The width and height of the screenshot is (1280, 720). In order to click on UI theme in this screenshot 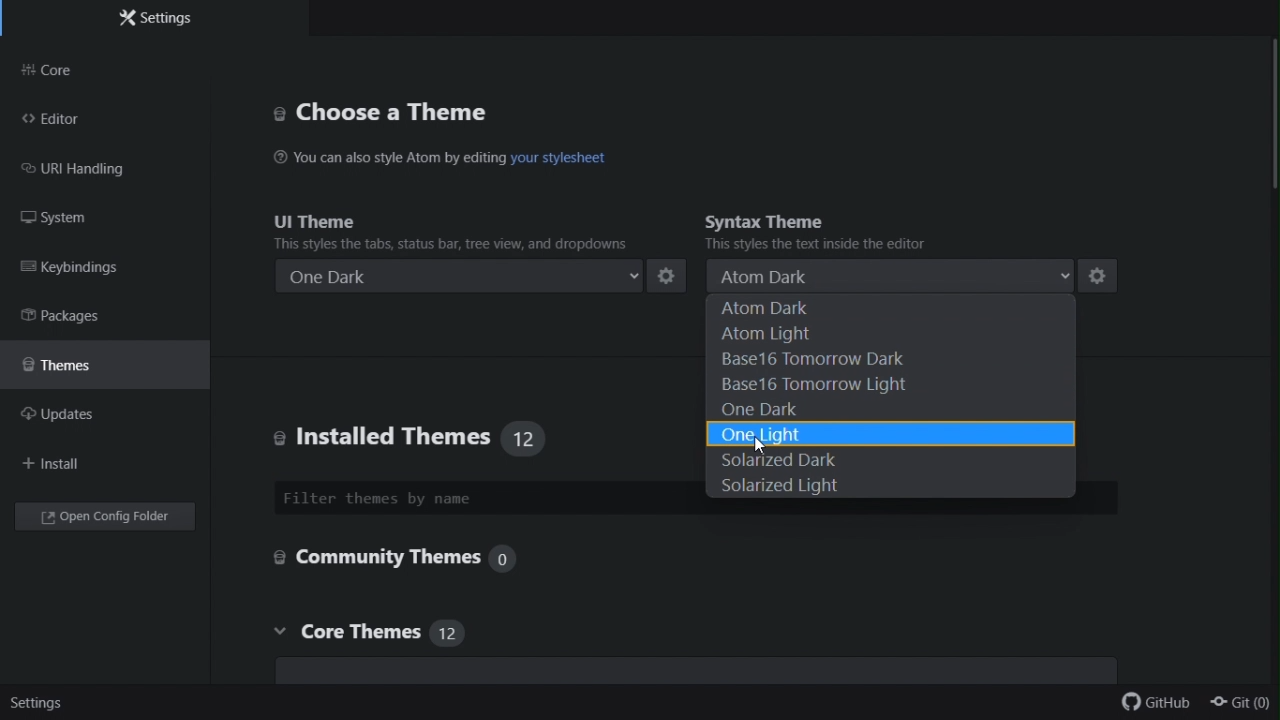, I will do `click(438, 230)`.